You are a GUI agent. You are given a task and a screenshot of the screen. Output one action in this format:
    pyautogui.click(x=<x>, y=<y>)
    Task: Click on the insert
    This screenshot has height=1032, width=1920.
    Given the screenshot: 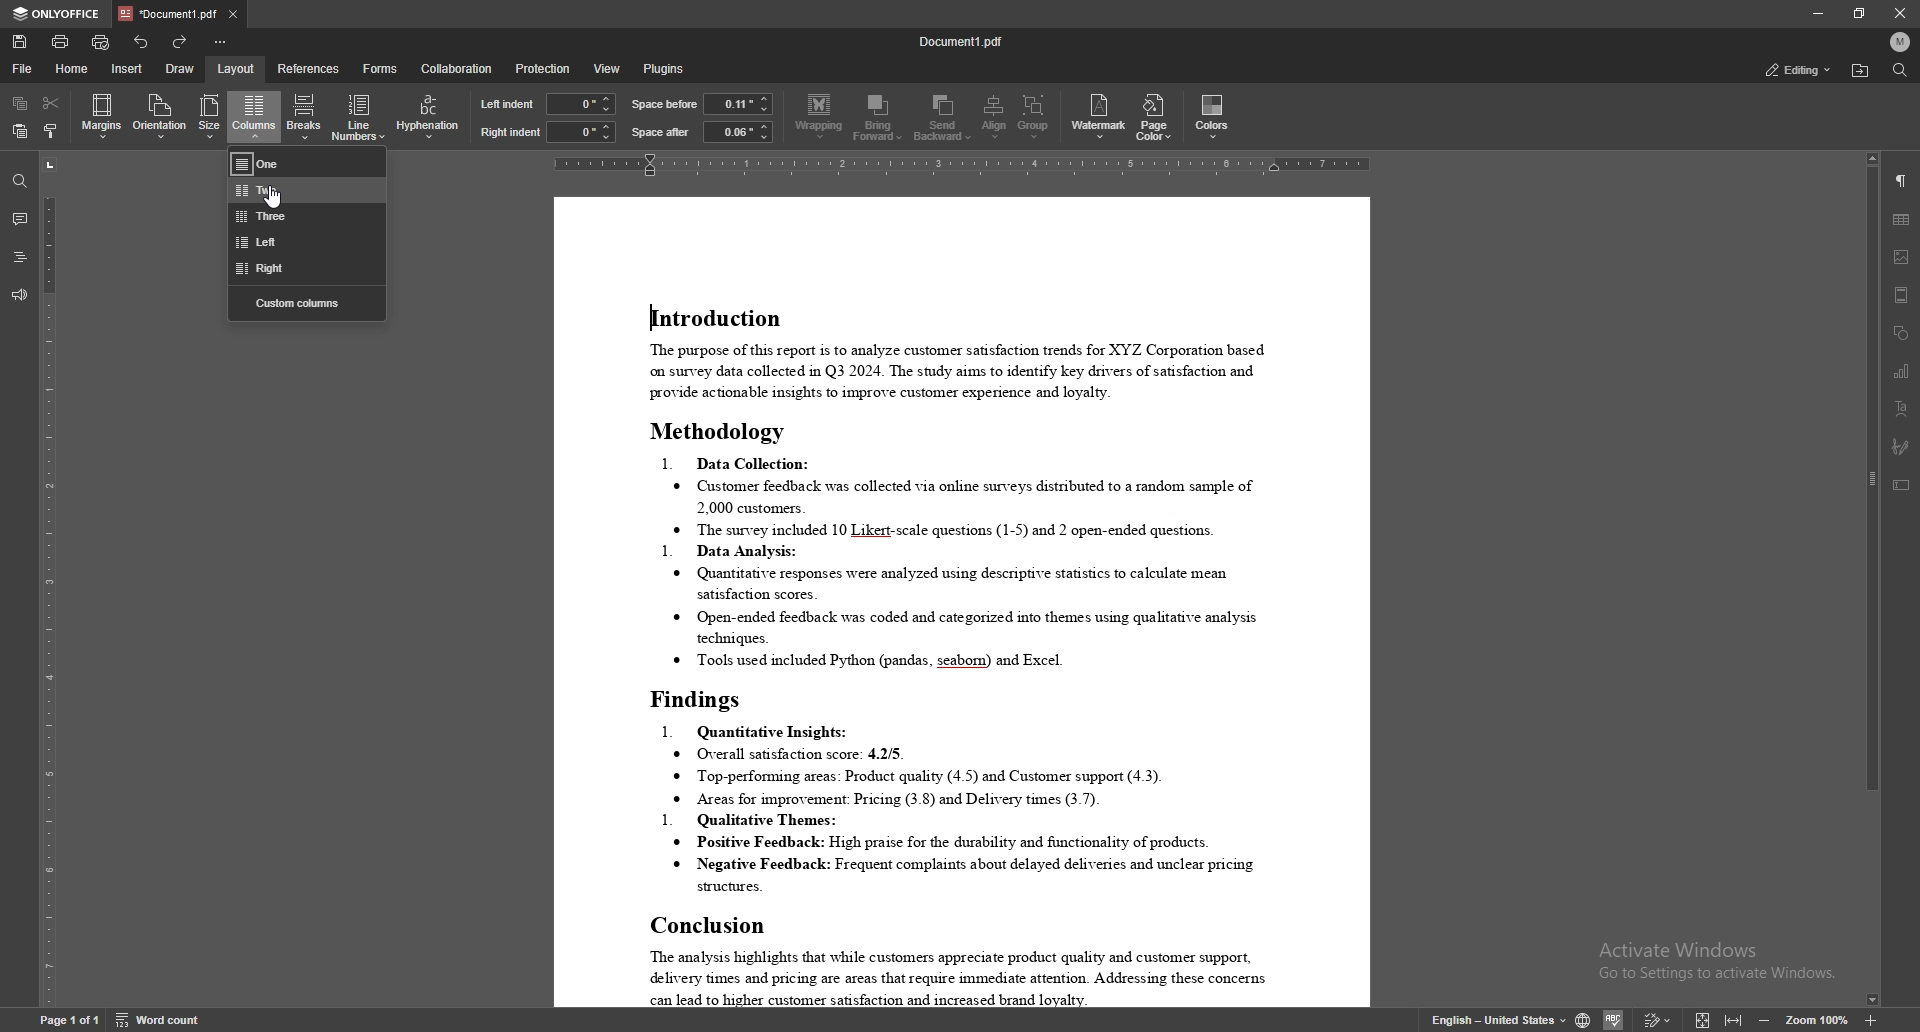 What is the action you would take?
    pyautogui.click(x=128, y=70)
    